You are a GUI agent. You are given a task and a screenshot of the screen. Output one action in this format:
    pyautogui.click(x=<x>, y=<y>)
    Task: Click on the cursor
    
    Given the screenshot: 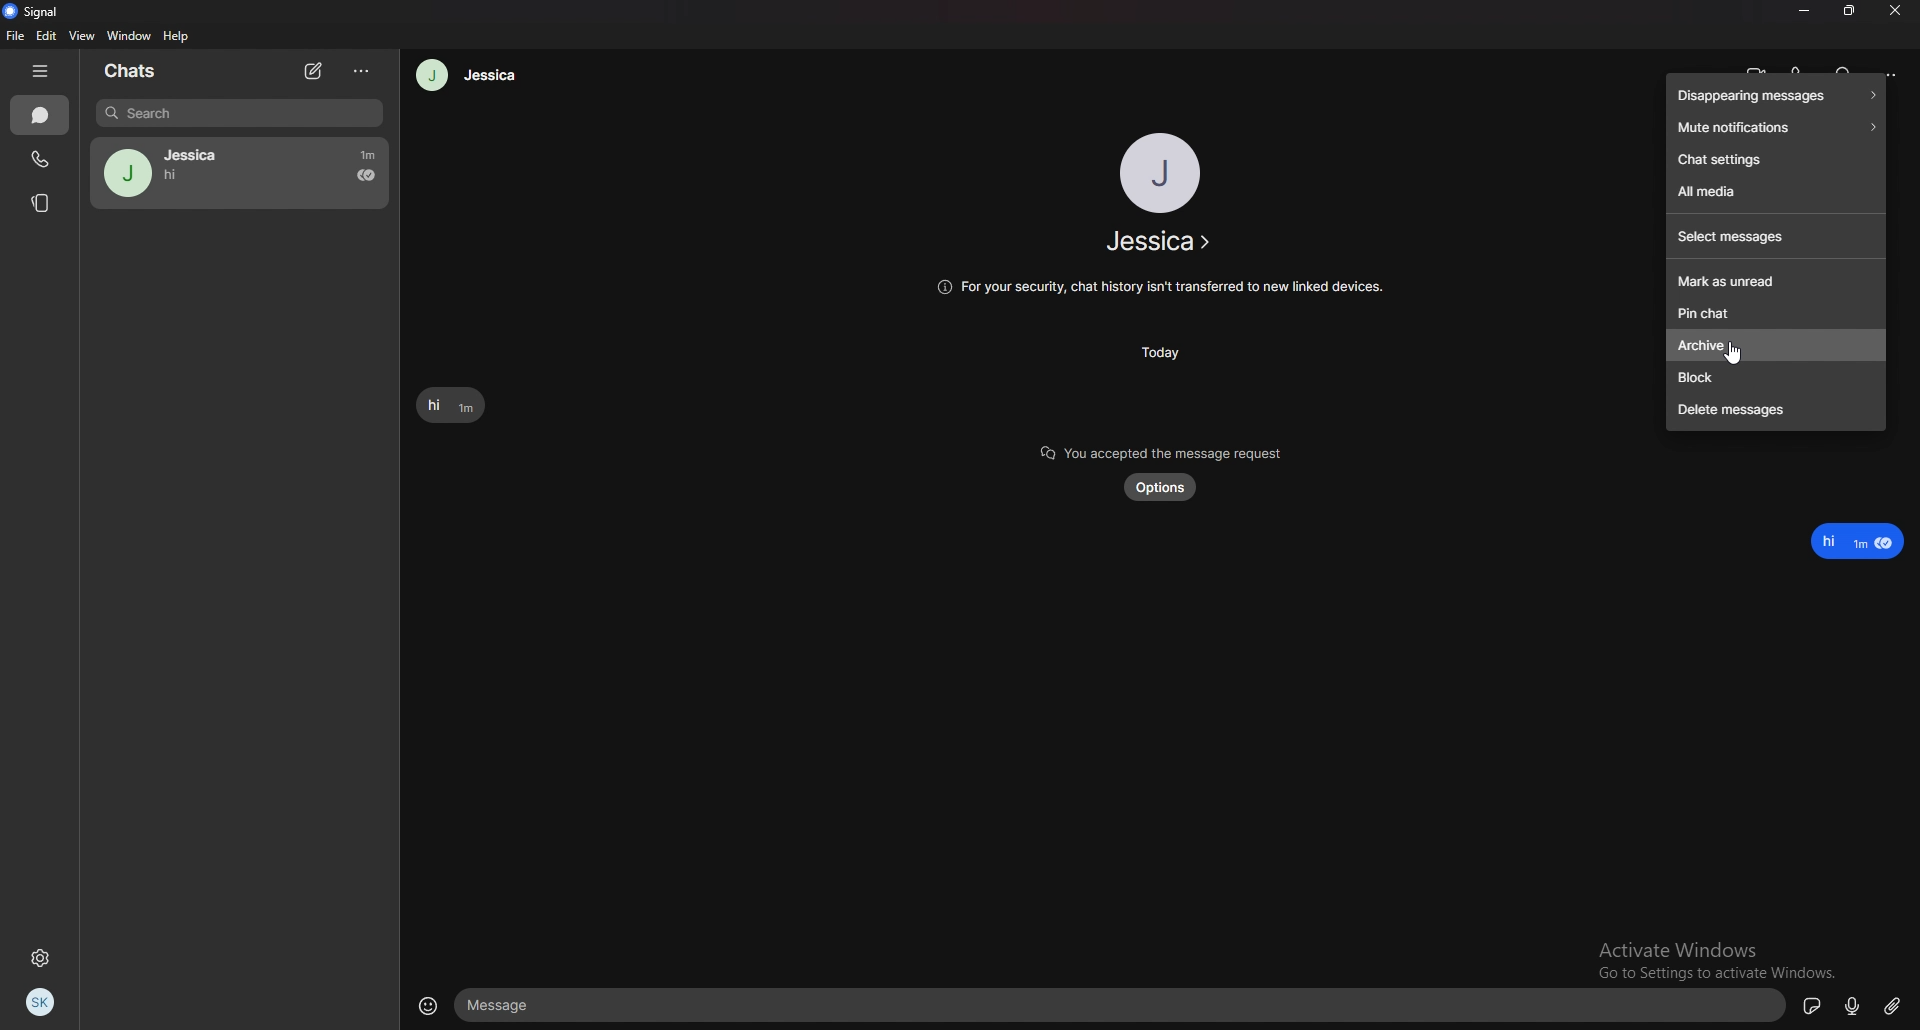 What is the action you would take?
    pyautogui.click(x=1735, y=357)
    